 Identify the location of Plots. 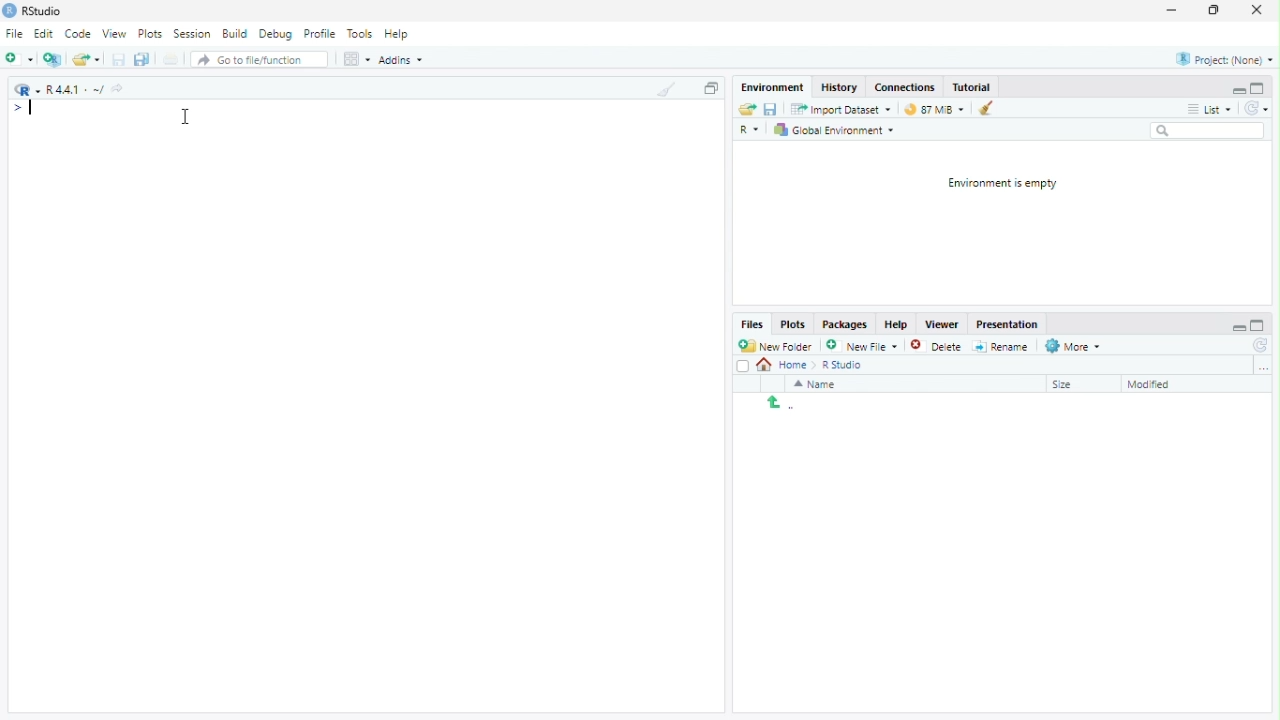
(149, 34).